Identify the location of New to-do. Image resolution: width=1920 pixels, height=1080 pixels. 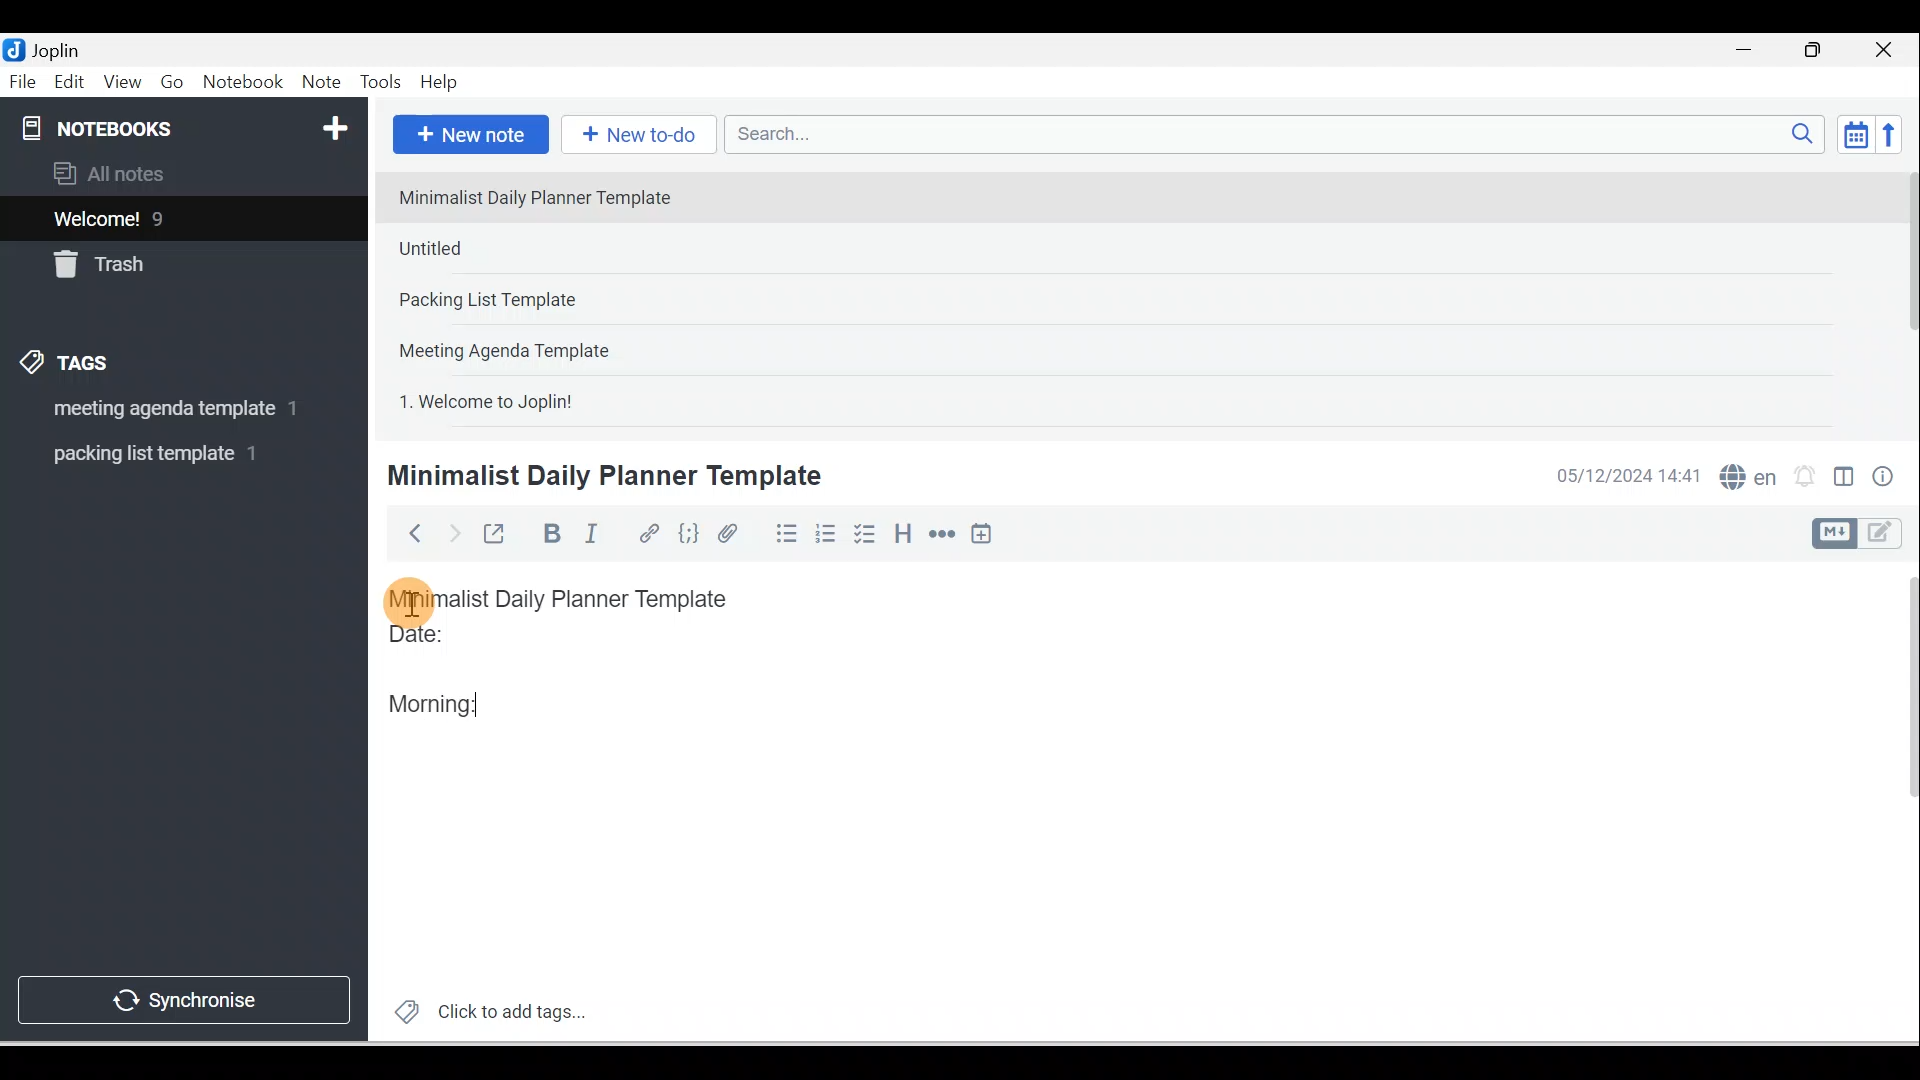
(634, 136).